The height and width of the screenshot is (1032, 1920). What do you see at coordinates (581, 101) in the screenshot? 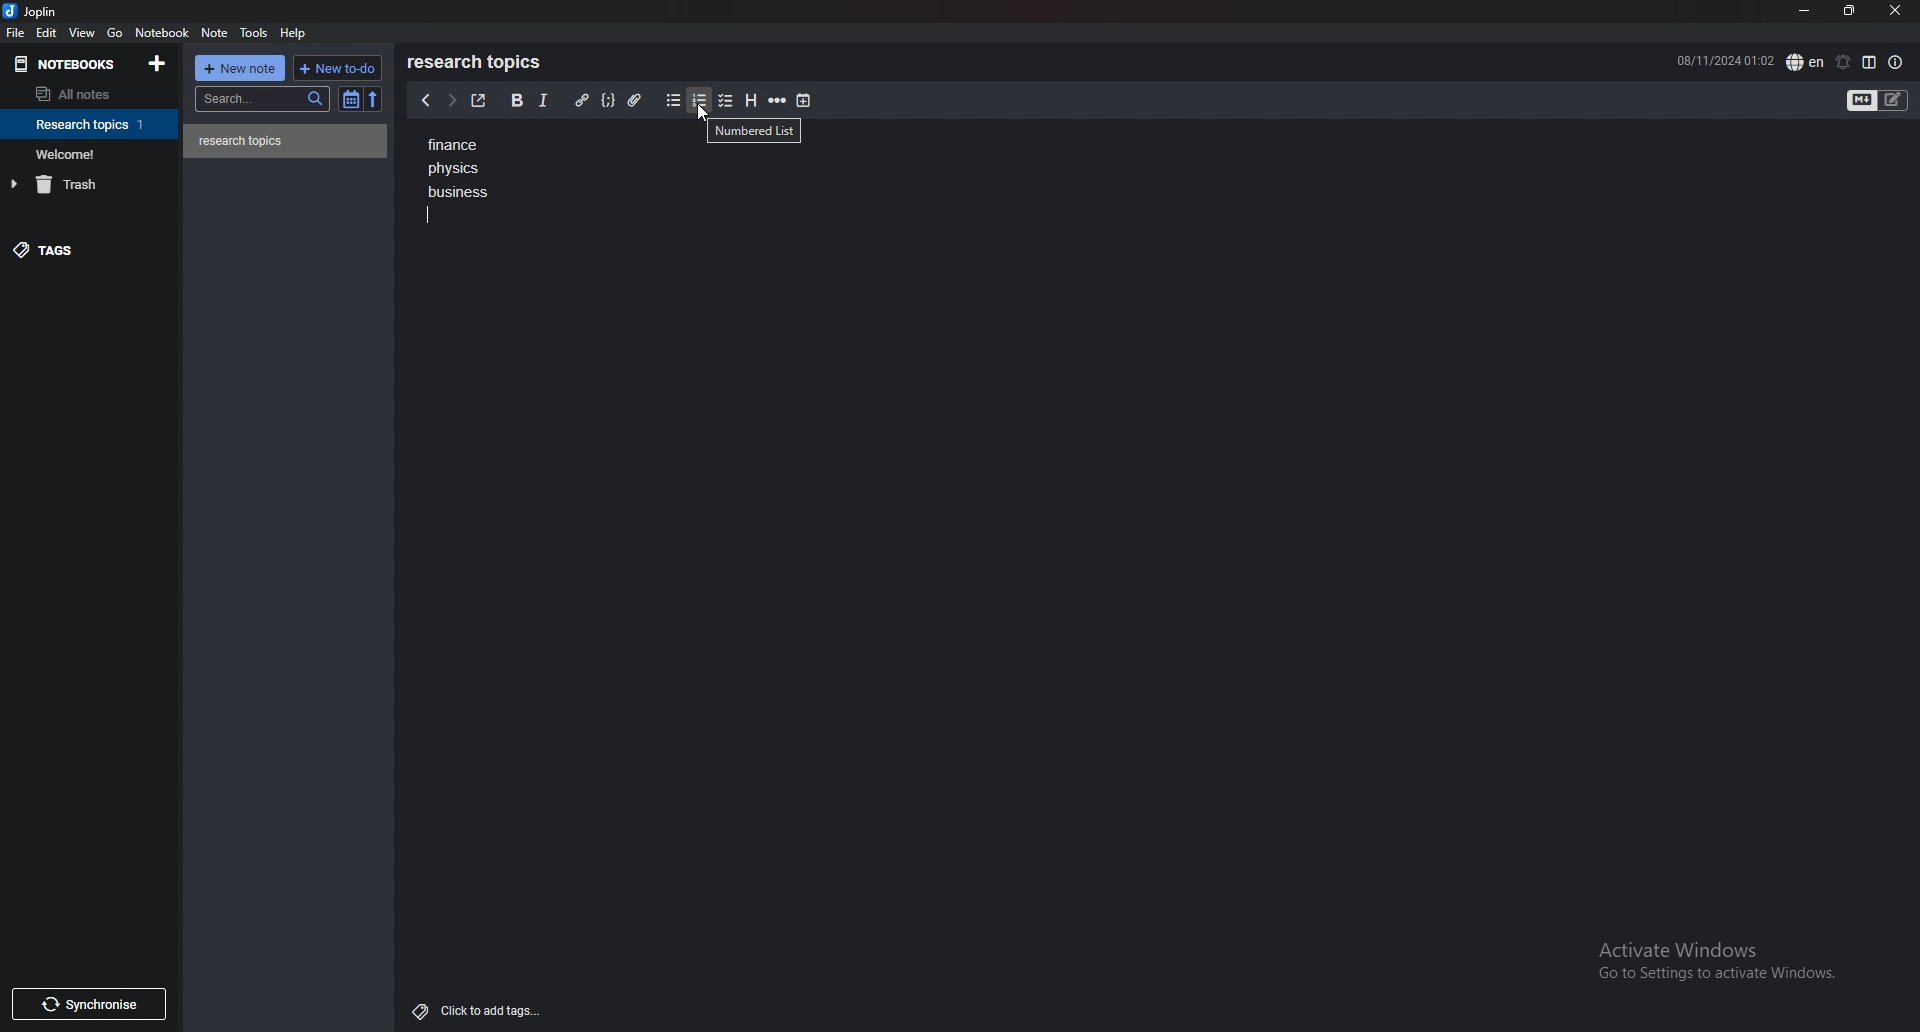
I see `hyperlink` at bounding box center [581, 101].